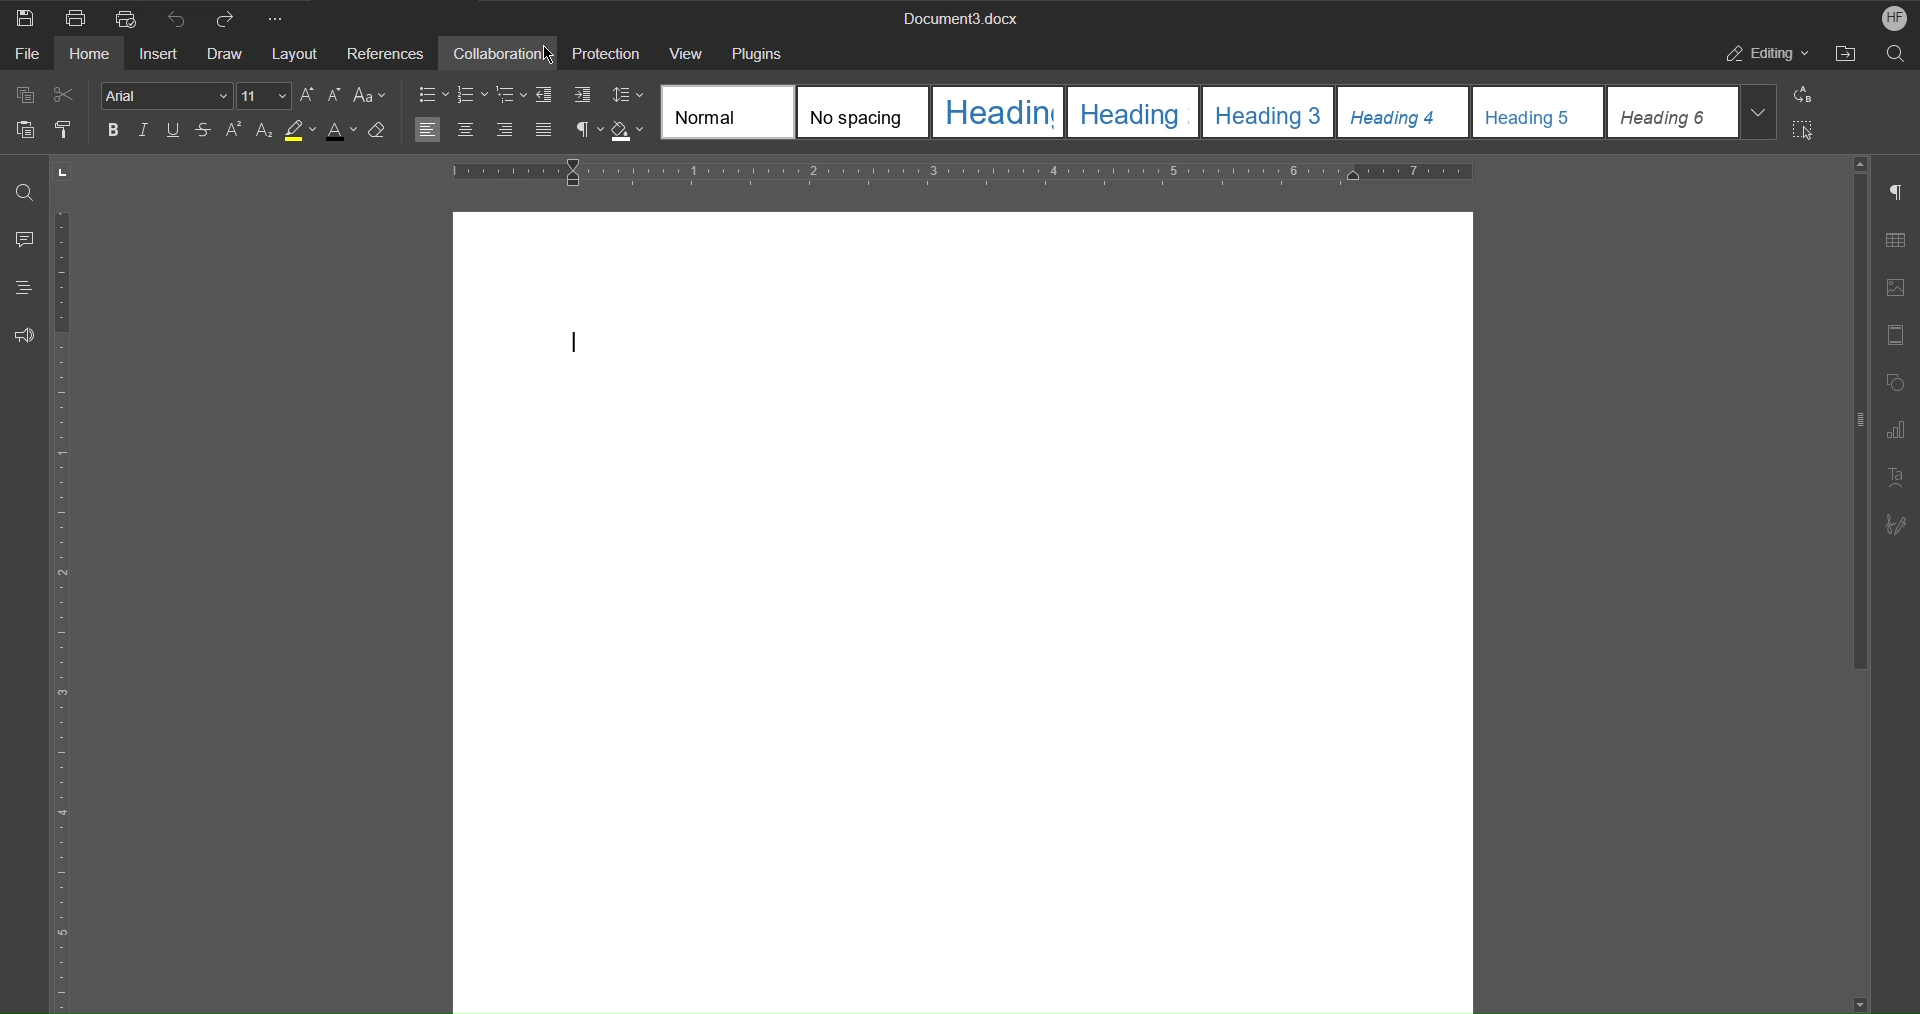 The image size is (1920, 1014). Describe the element at coordinates (307, 95) in the screenshot. I see `Increase Size` at that location.